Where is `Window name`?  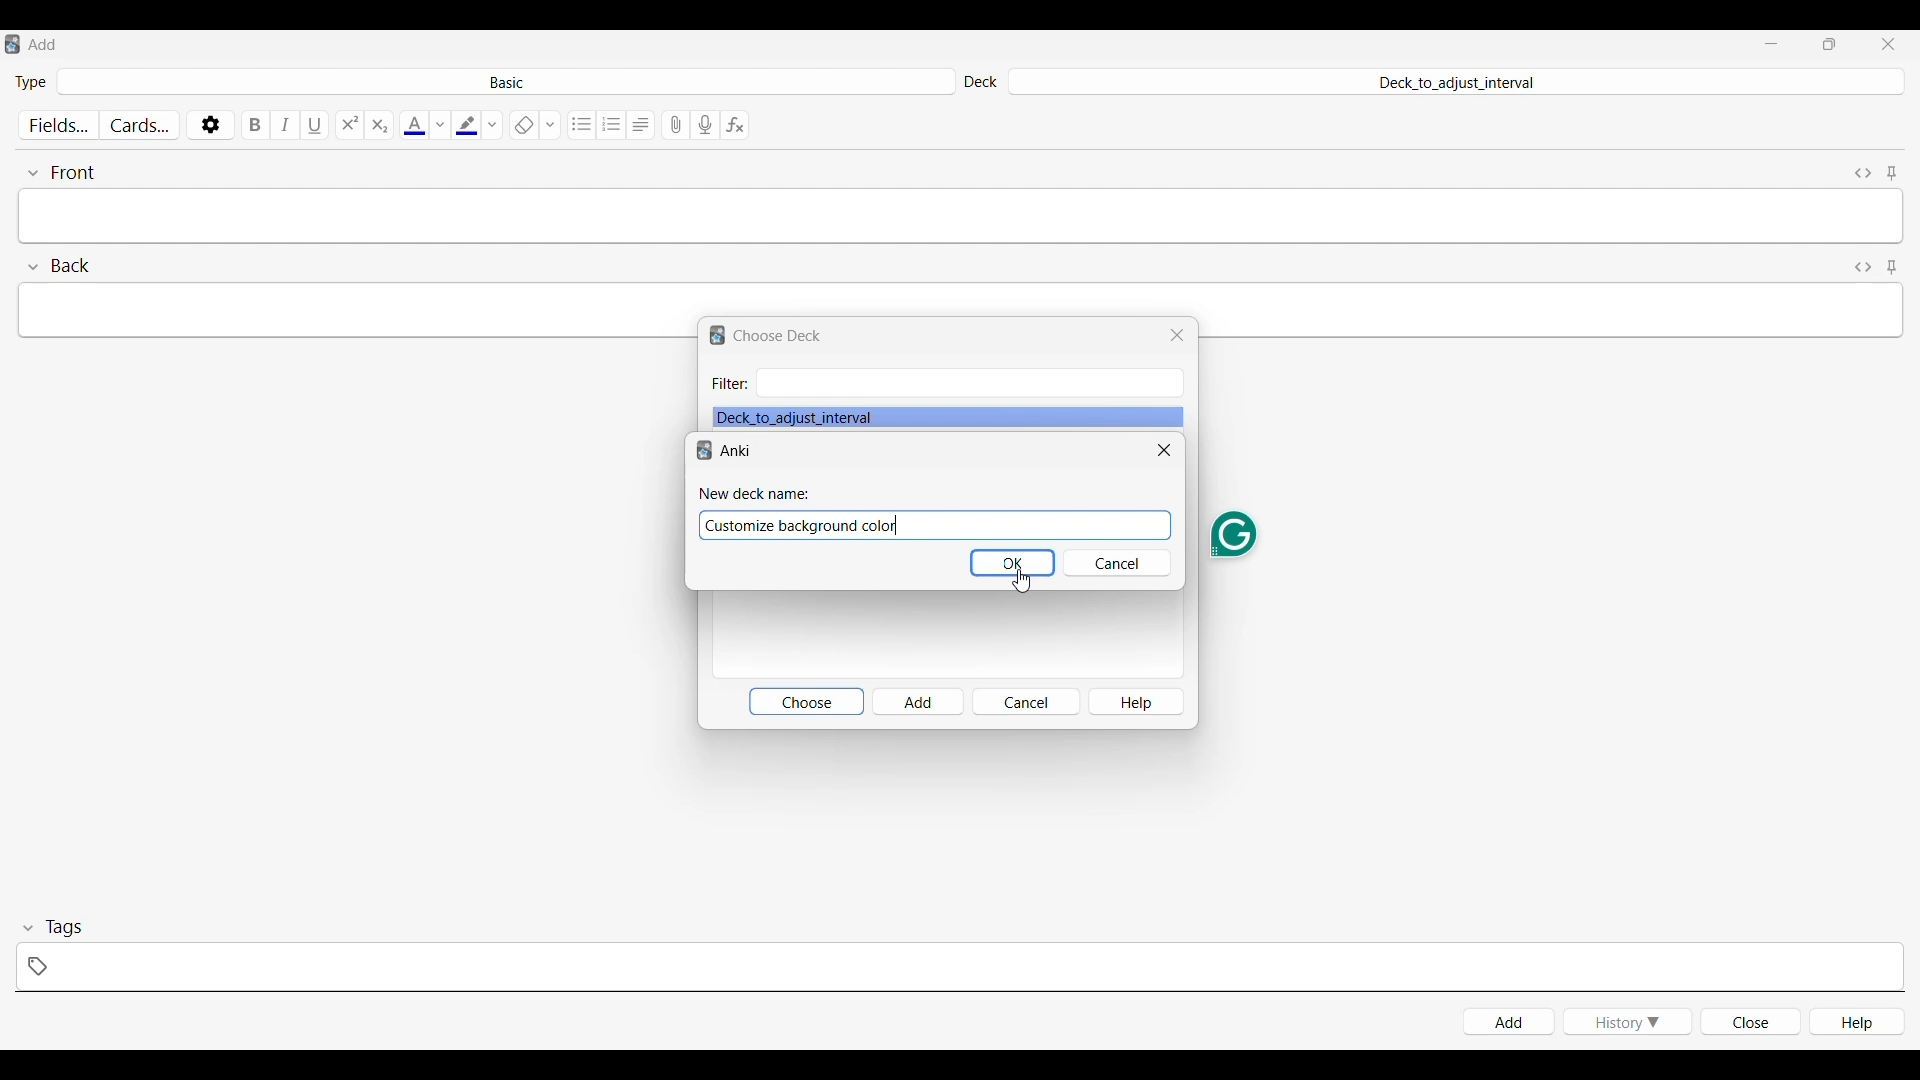
Window name is located at coordinates (44, 44).